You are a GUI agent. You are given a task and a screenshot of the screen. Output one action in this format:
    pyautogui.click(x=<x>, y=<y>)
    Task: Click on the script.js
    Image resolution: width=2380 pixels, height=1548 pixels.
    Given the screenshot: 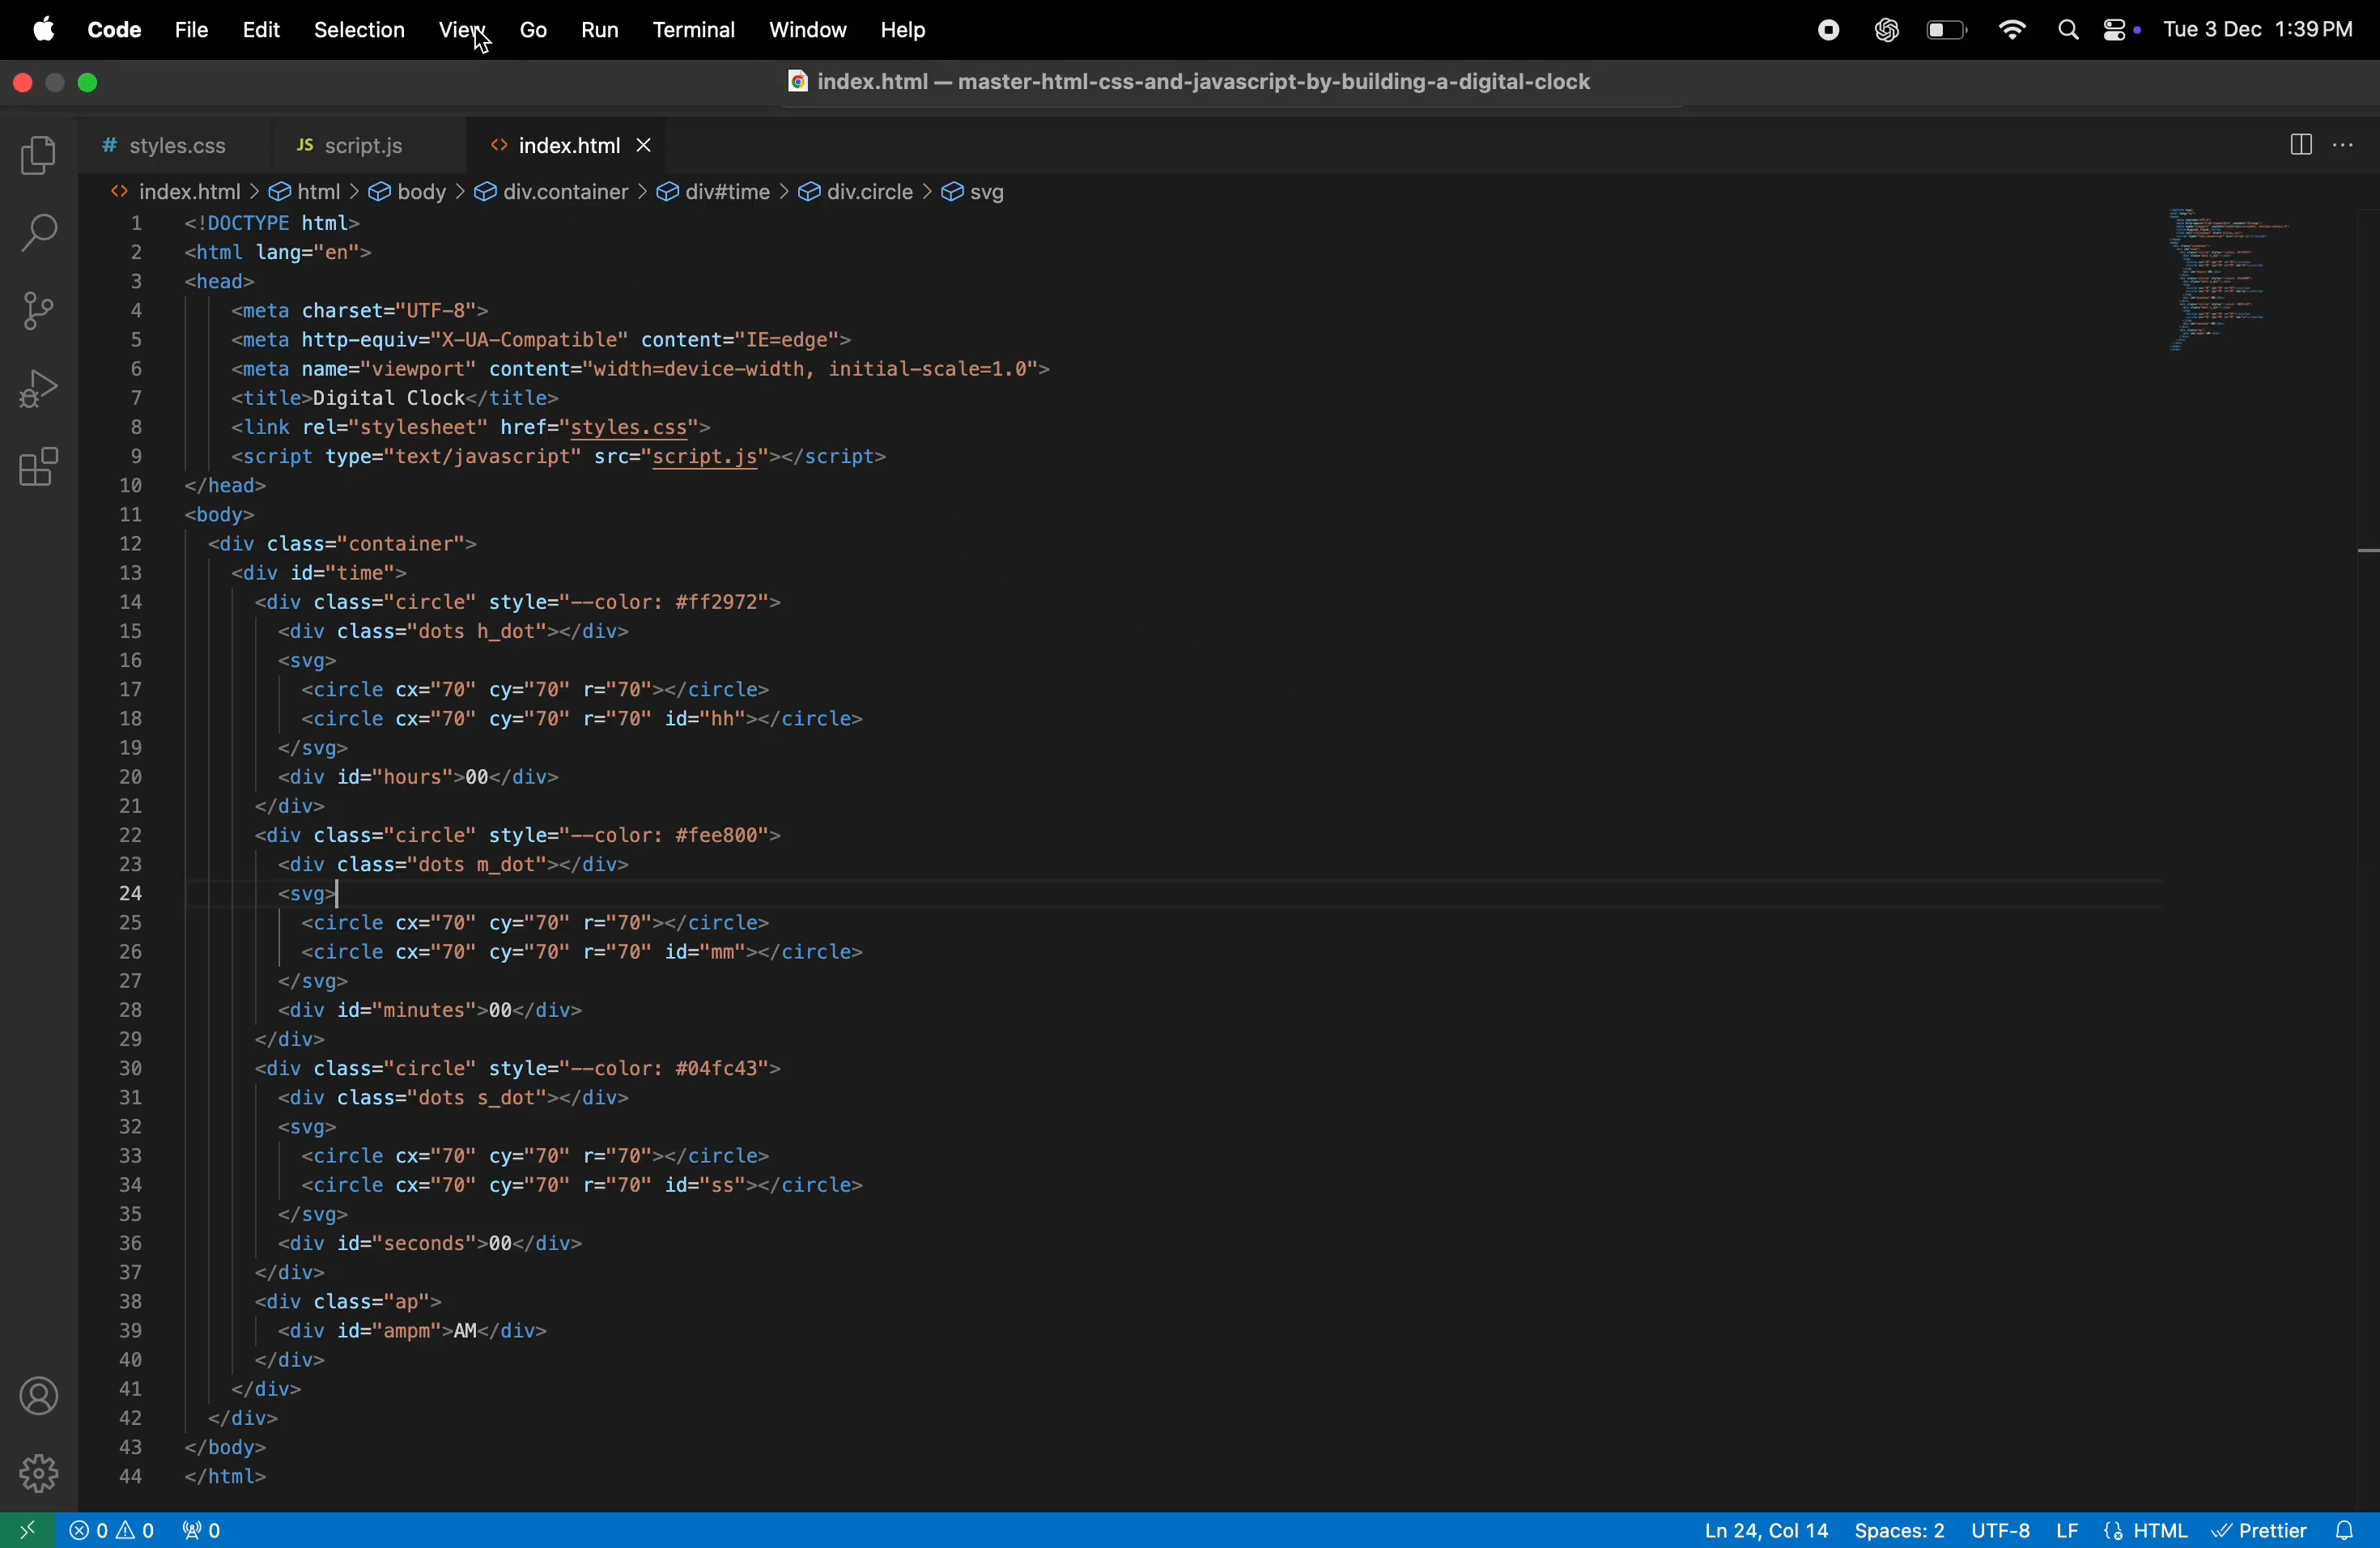 What is the action you would take?
    pyautogui.click(x=360, y=139)
    